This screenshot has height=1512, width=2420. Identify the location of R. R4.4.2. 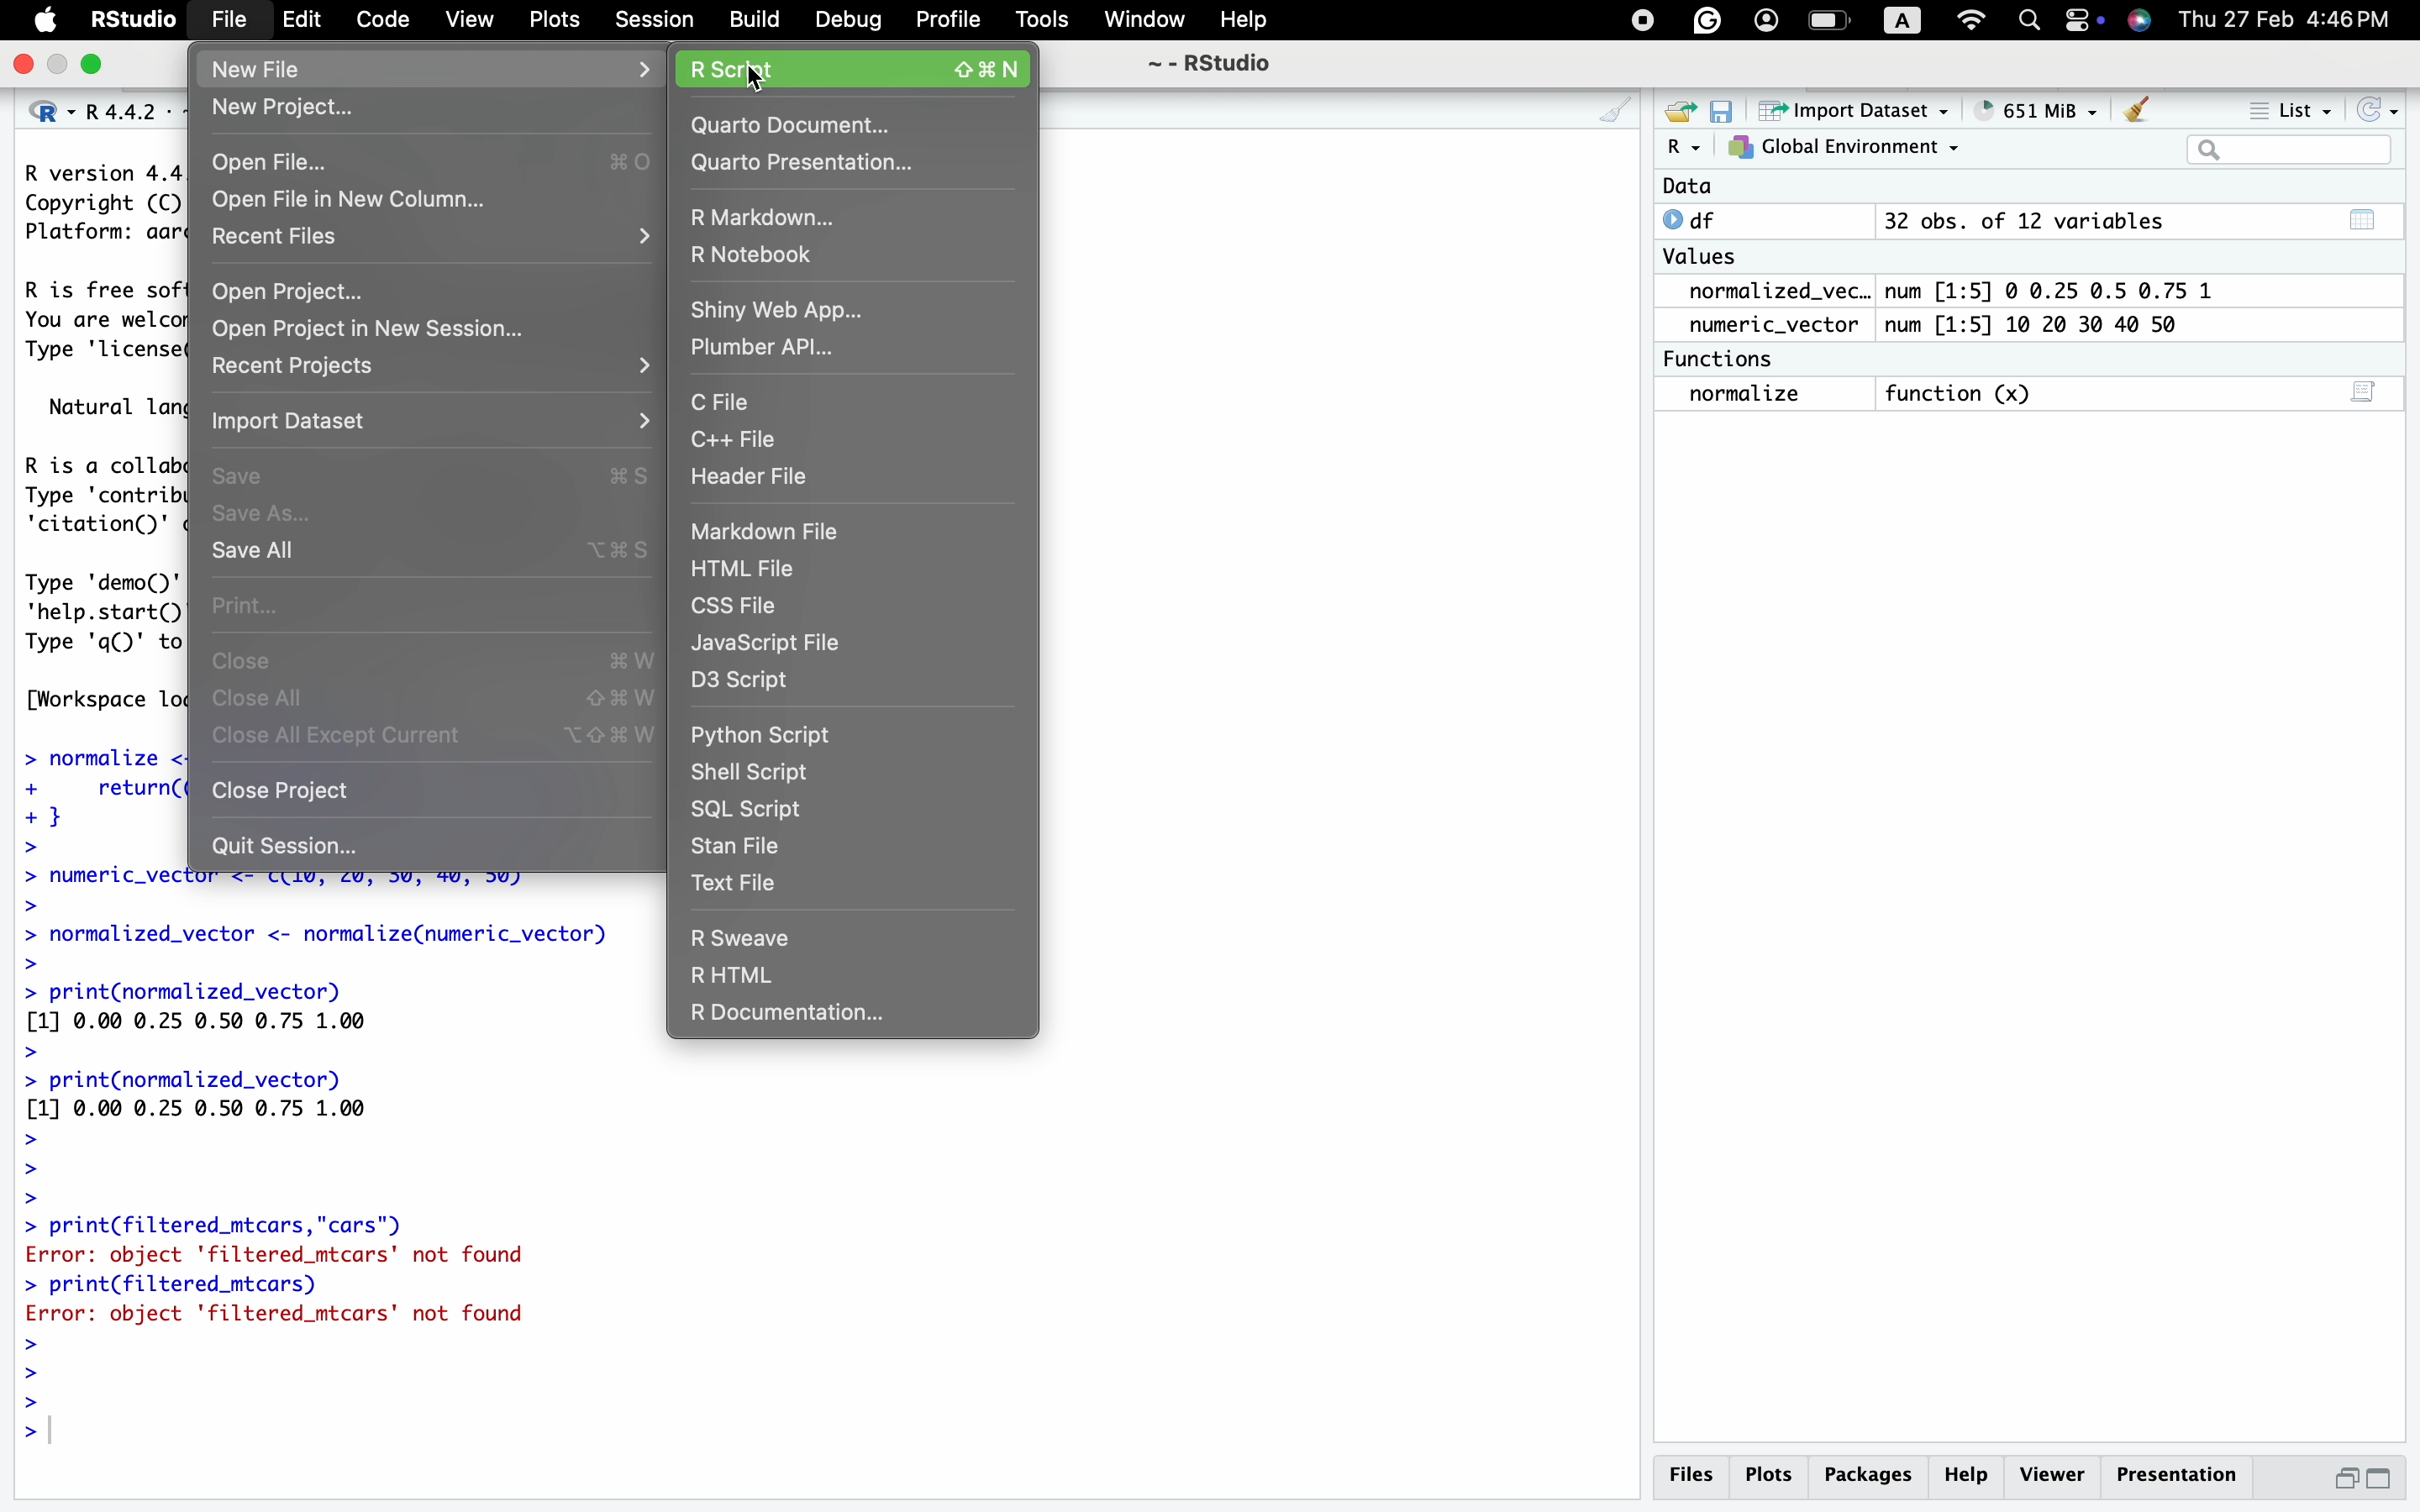
(84, 111).